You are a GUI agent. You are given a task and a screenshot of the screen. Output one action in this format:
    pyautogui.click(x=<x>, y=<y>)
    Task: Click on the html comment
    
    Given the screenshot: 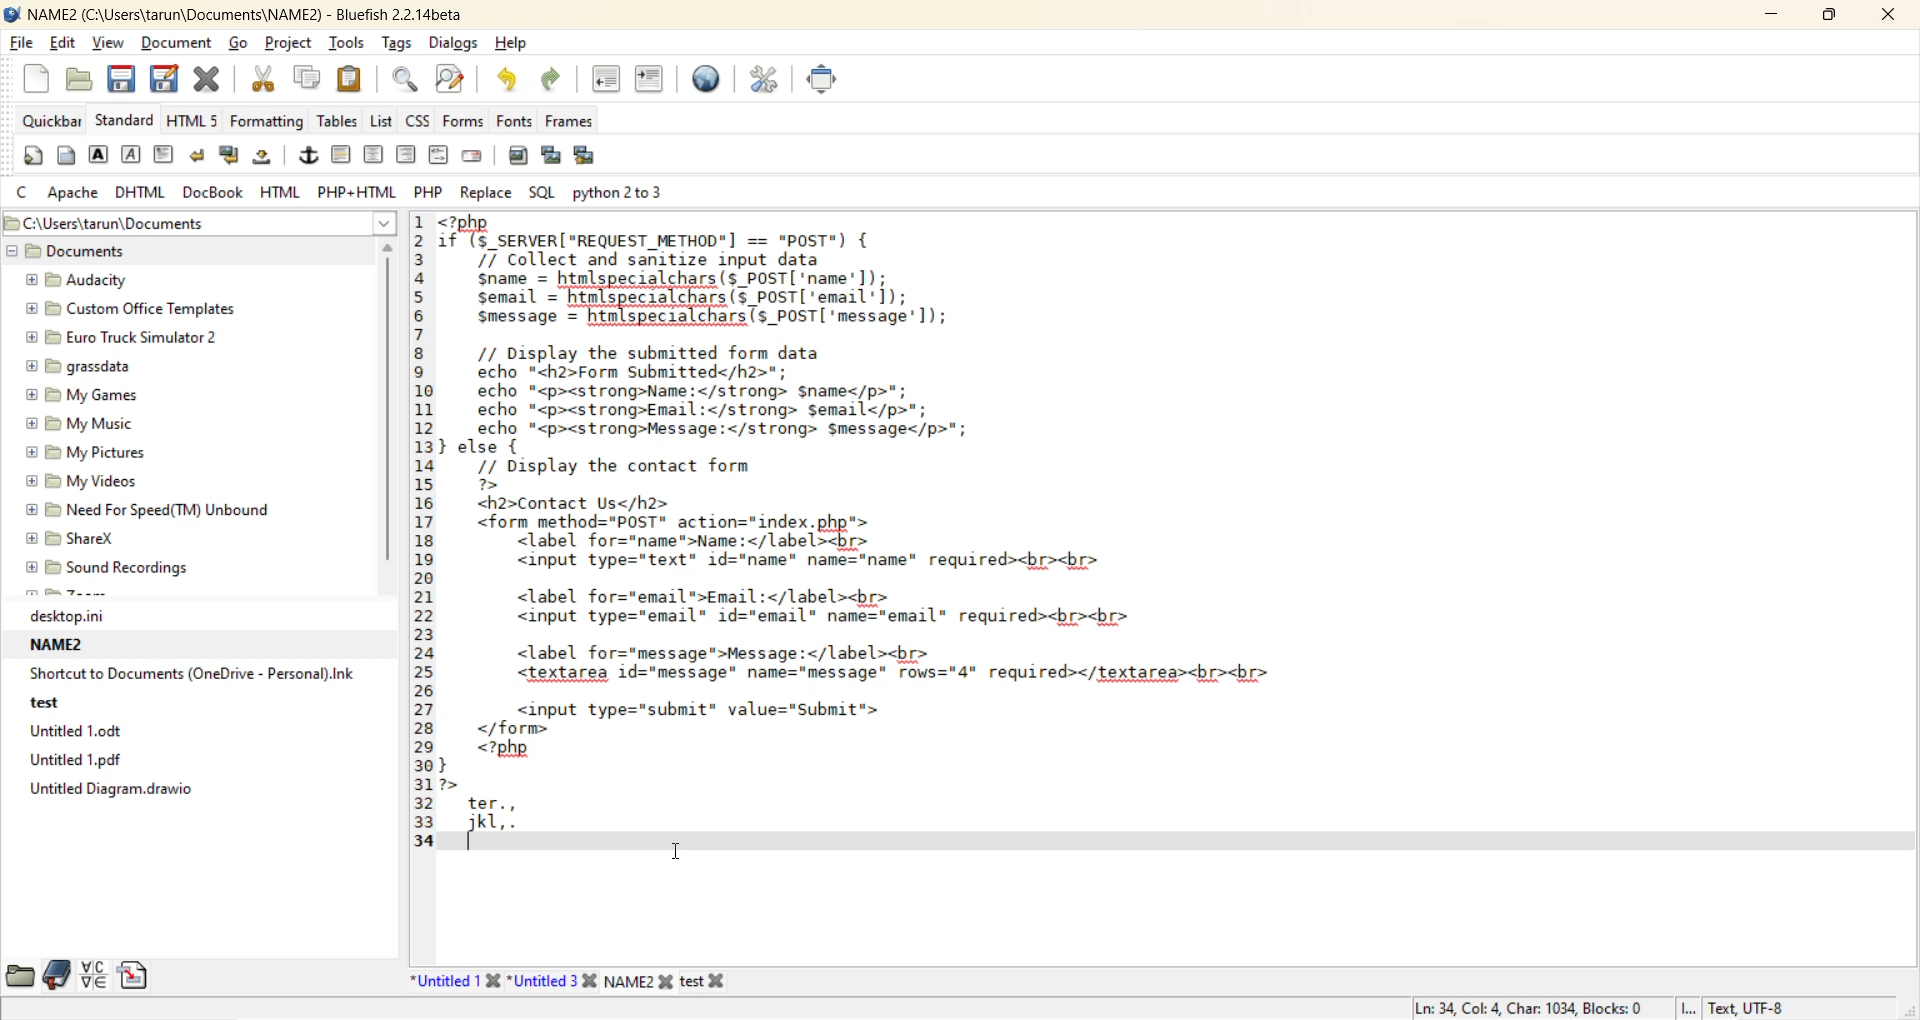 What is the action you would take?
    pyautogui.click(x=438, y=154)
    